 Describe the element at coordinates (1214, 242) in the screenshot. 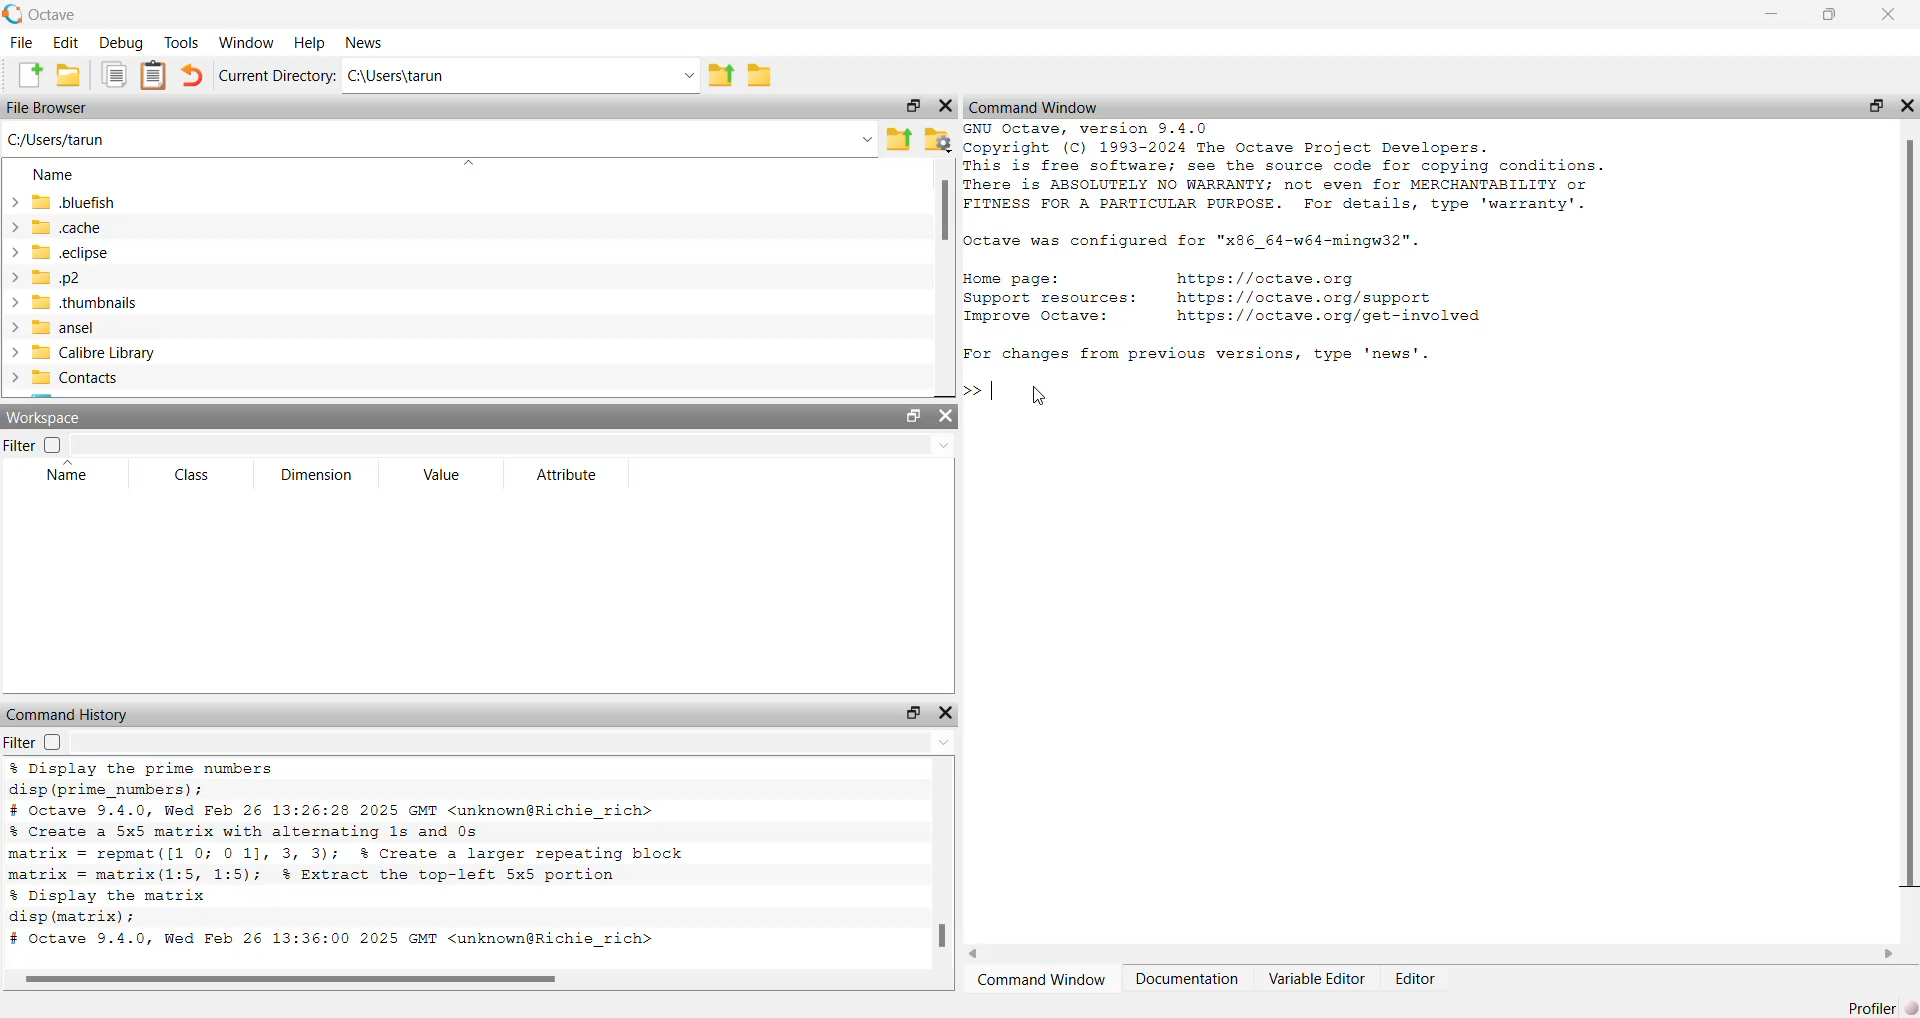

I see `octave configuration` at that location.